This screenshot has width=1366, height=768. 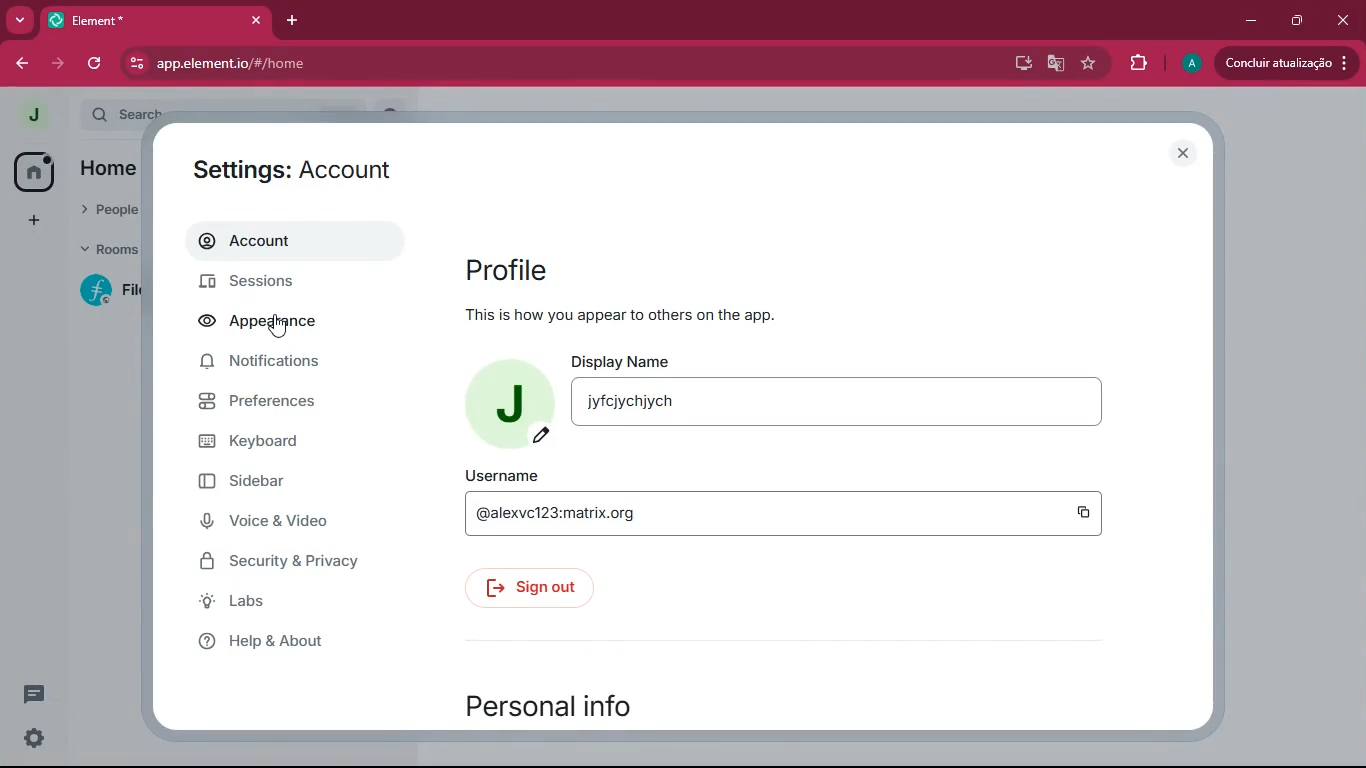 What do you see at coordinates (31, 221) in the screenshot?
I see `more` at bounding box center [31, 221].